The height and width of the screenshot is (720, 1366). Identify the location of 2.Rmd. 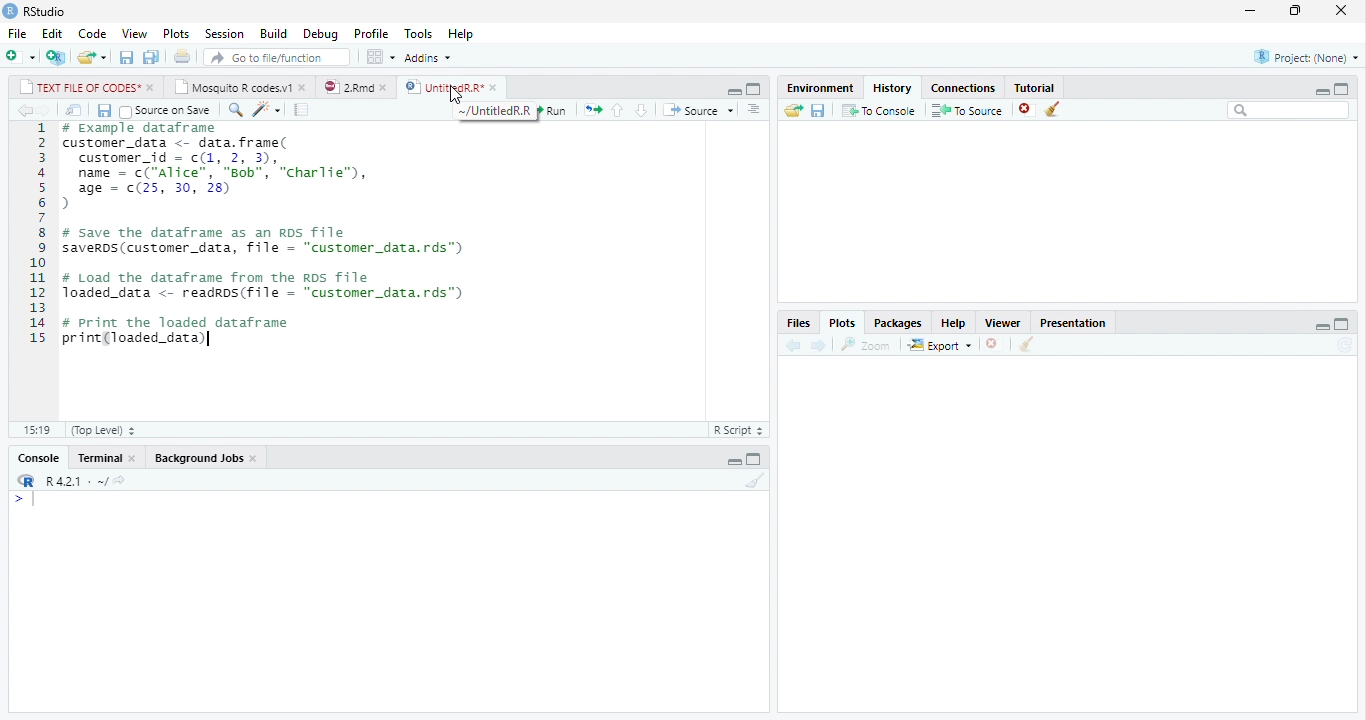
(347, 87).